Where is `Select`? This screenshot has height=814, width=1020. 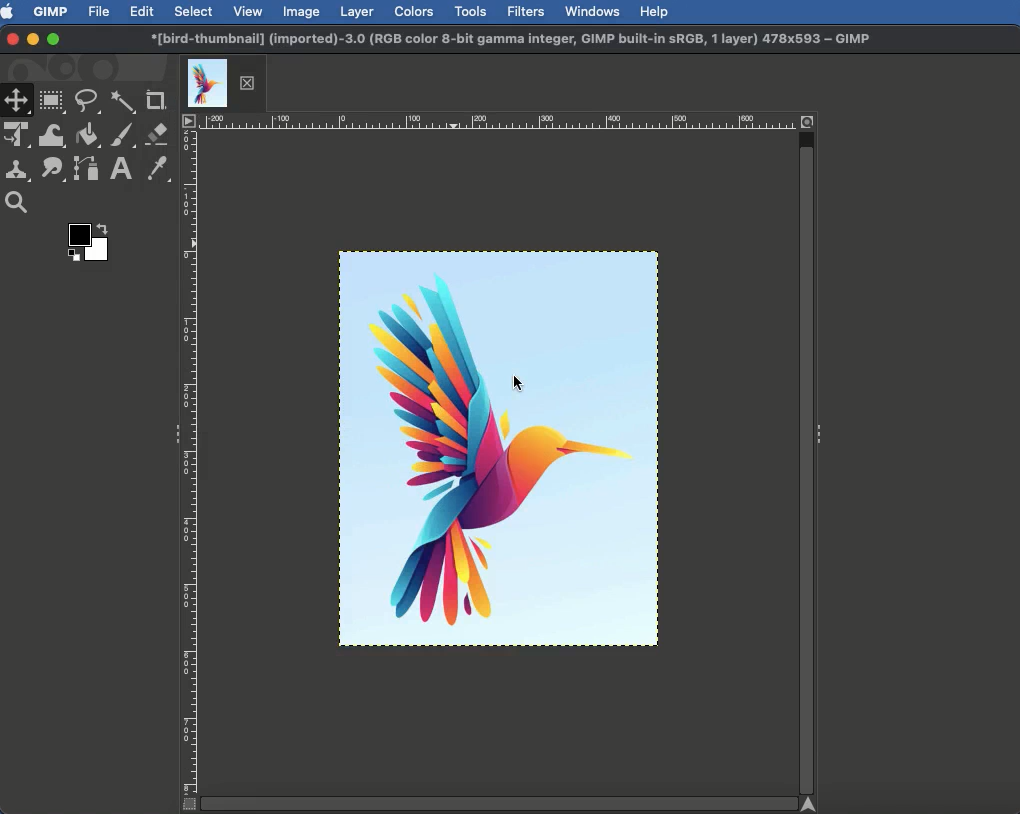
Select is located at coordinates (192, 11).